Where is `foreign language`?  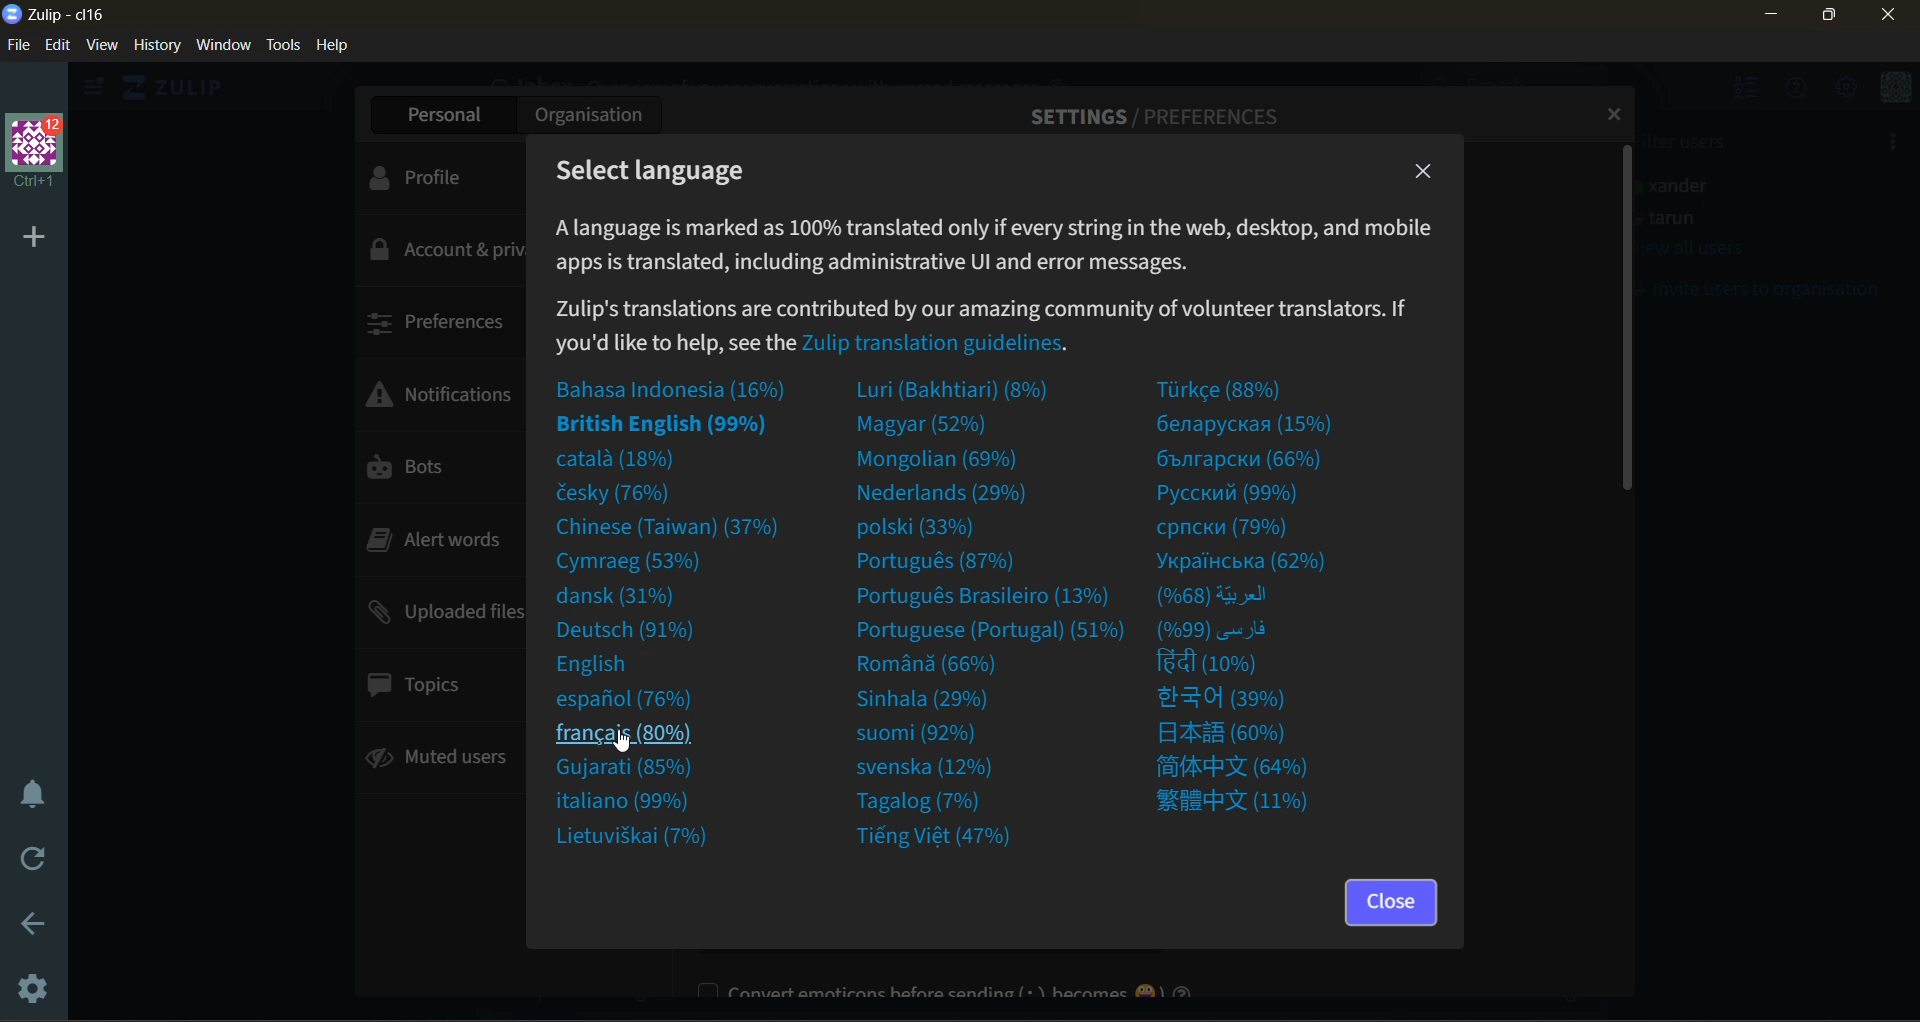
foreign language is located at coordinates (1233, 595).